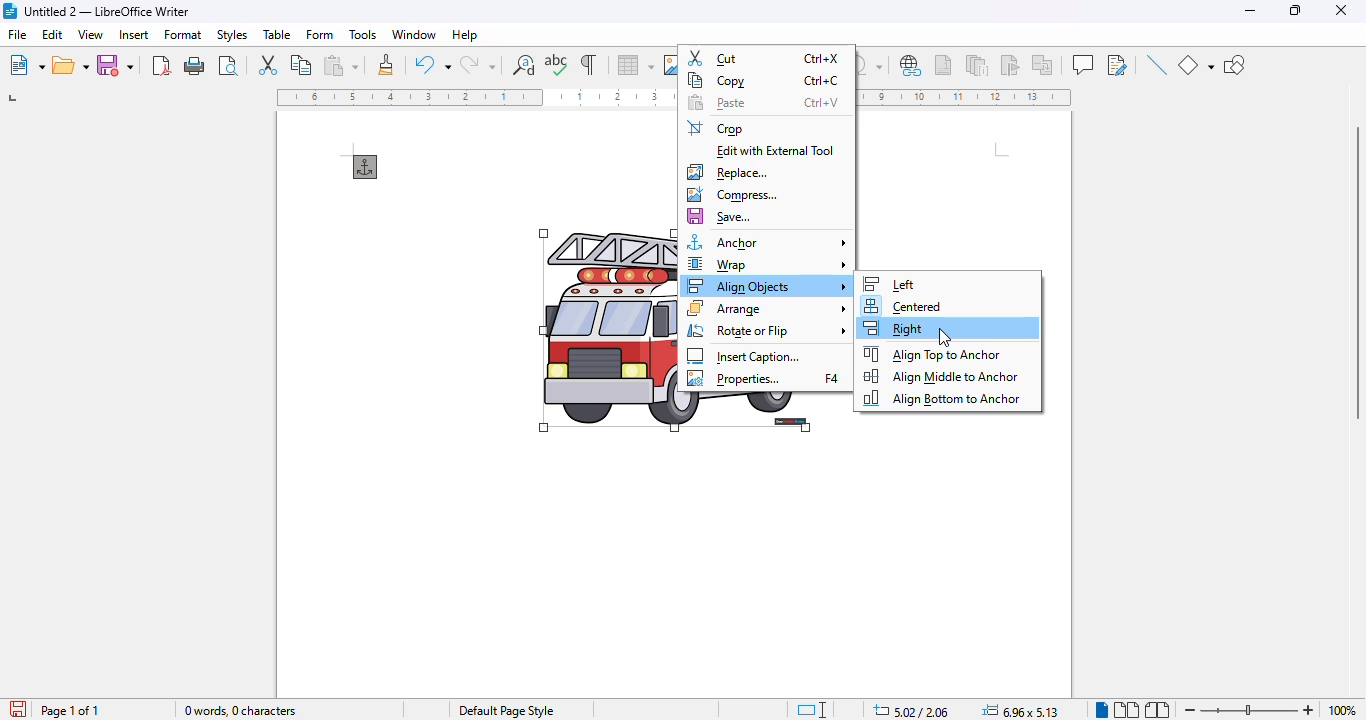  Describe the element at coordinates (892, 328) in the screenshot. I see `right` at that location.